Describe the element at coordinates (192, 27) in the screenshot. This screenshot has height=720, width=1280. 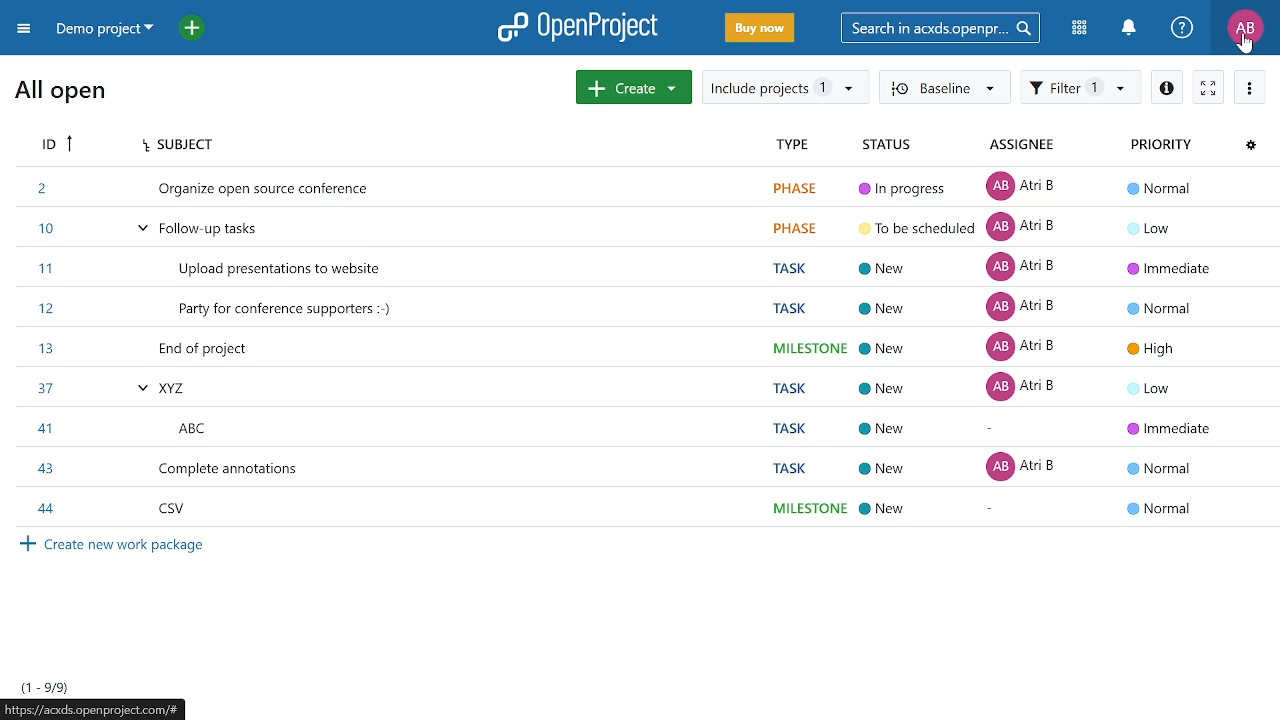
I see `Open quick add menu` at that location.